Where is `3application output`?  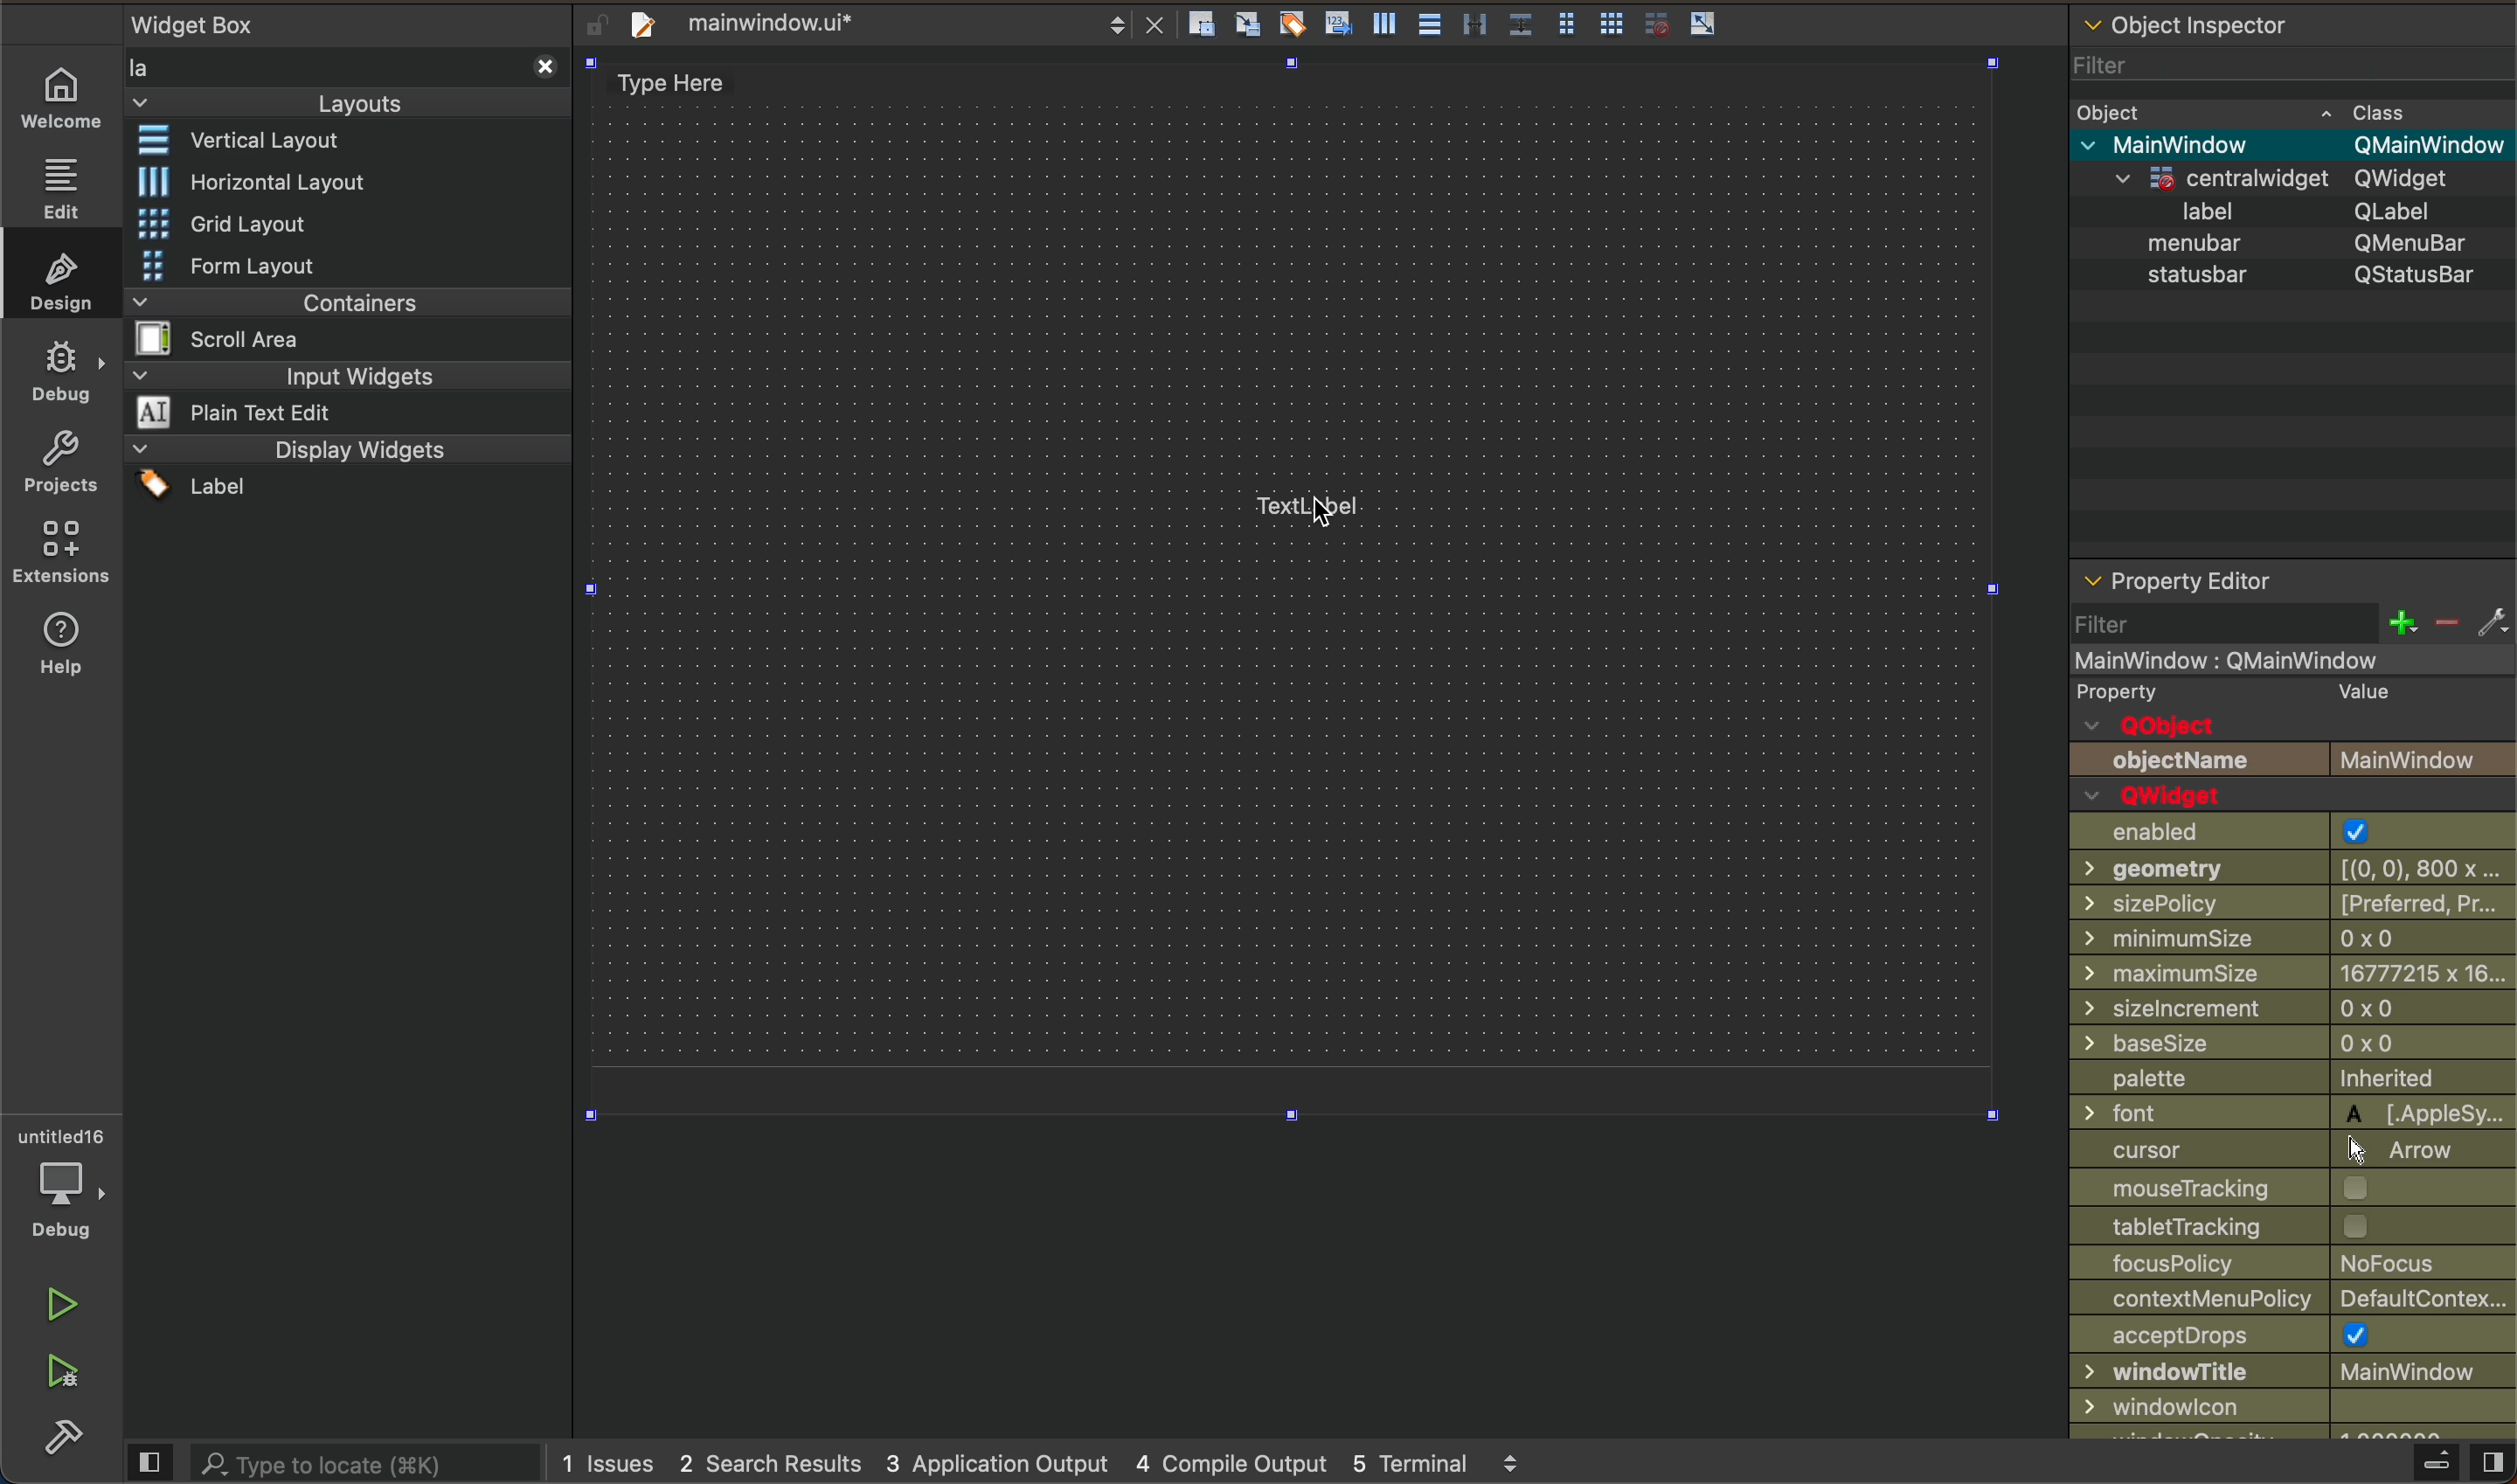
3application output is located at coordinates (1006, 1462).